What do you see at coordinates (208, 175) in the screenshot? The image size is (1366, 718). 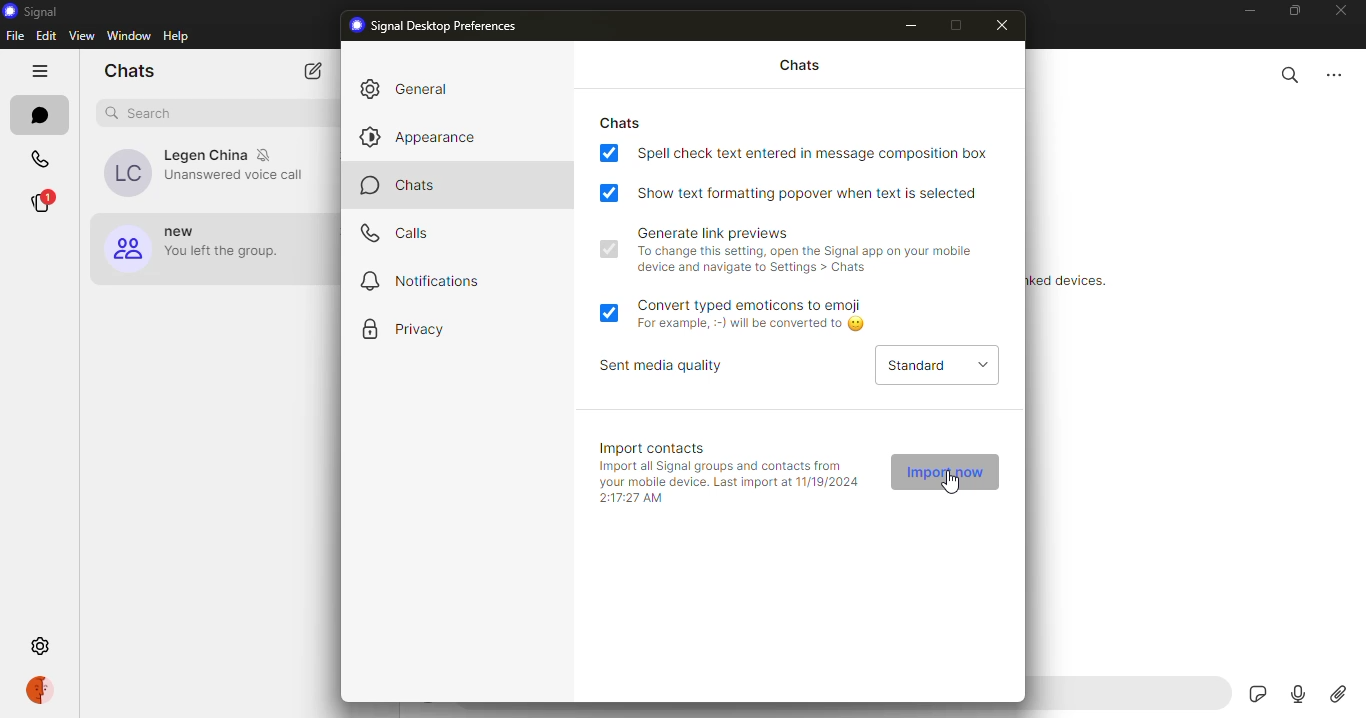 I see `contact` at bounding box center [208, 175].